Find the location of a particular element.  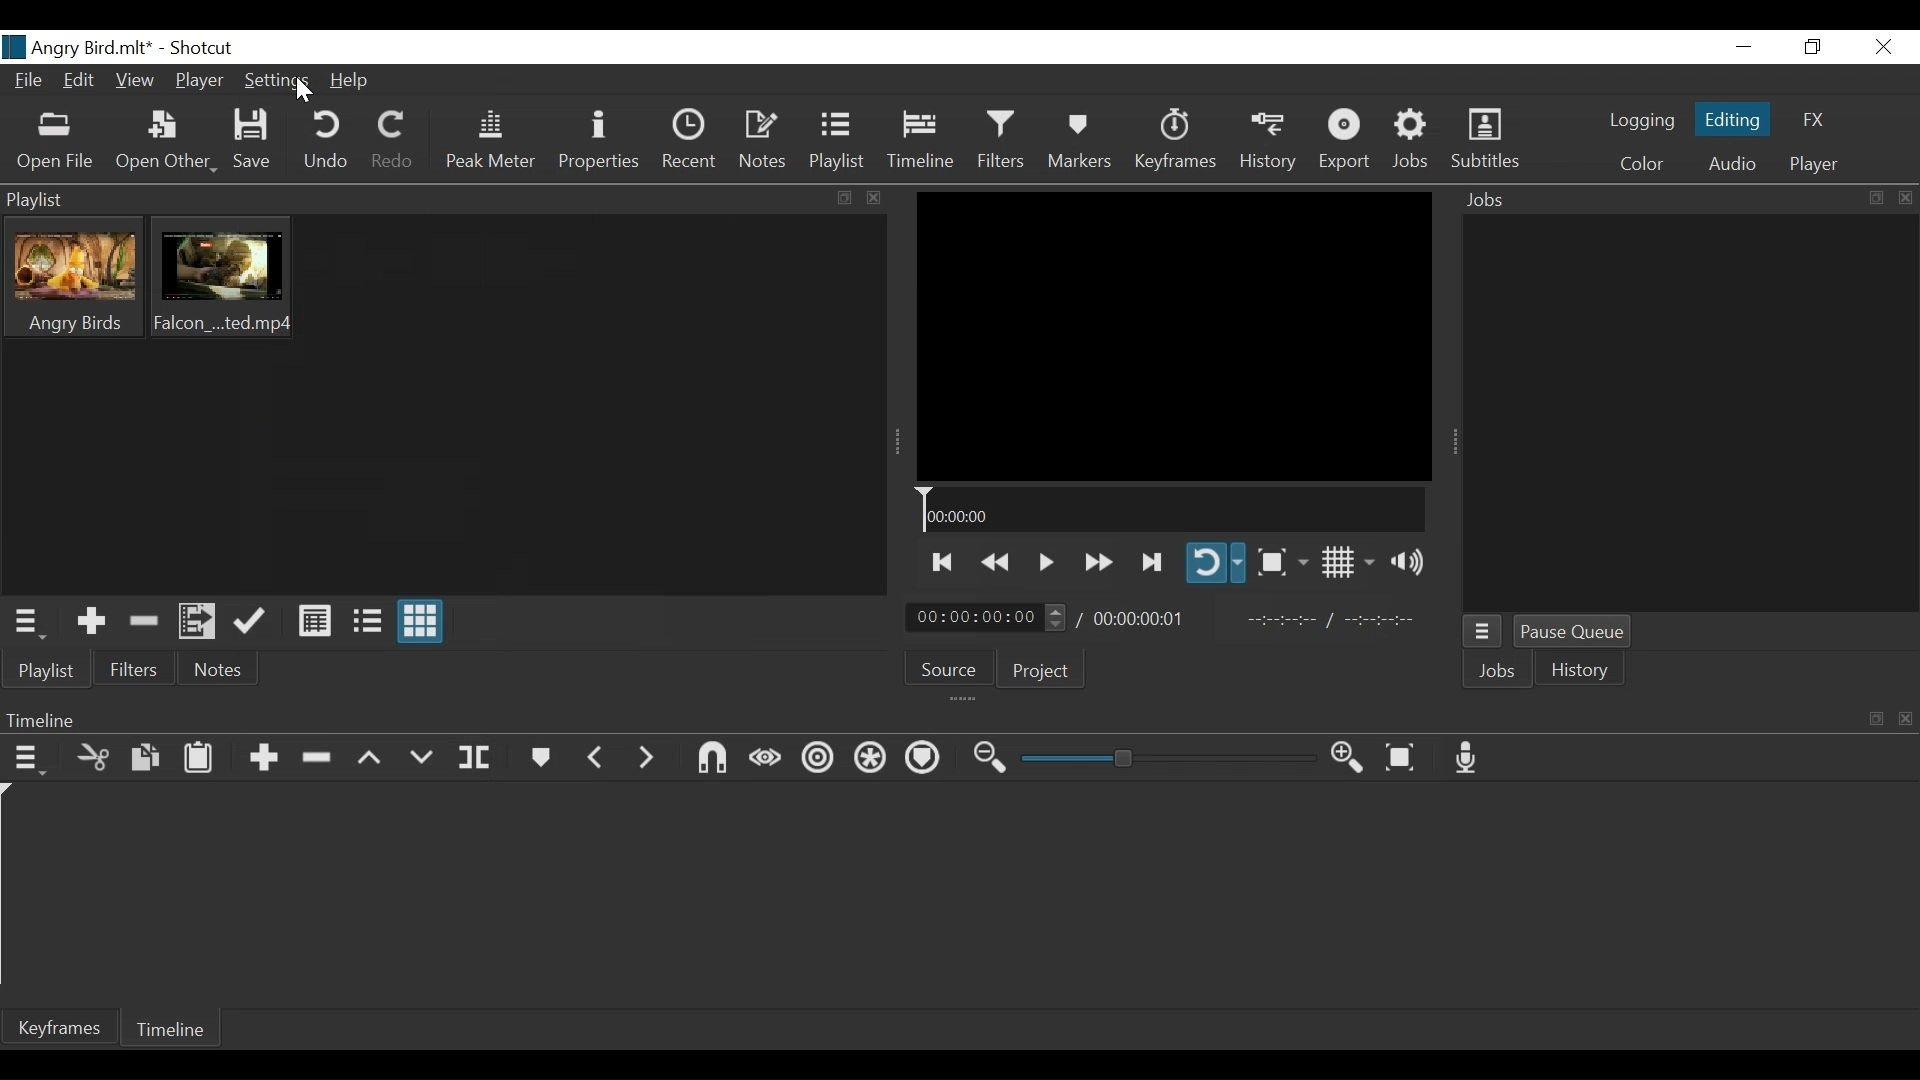

Ripple  is located at coordinates (818, 762).